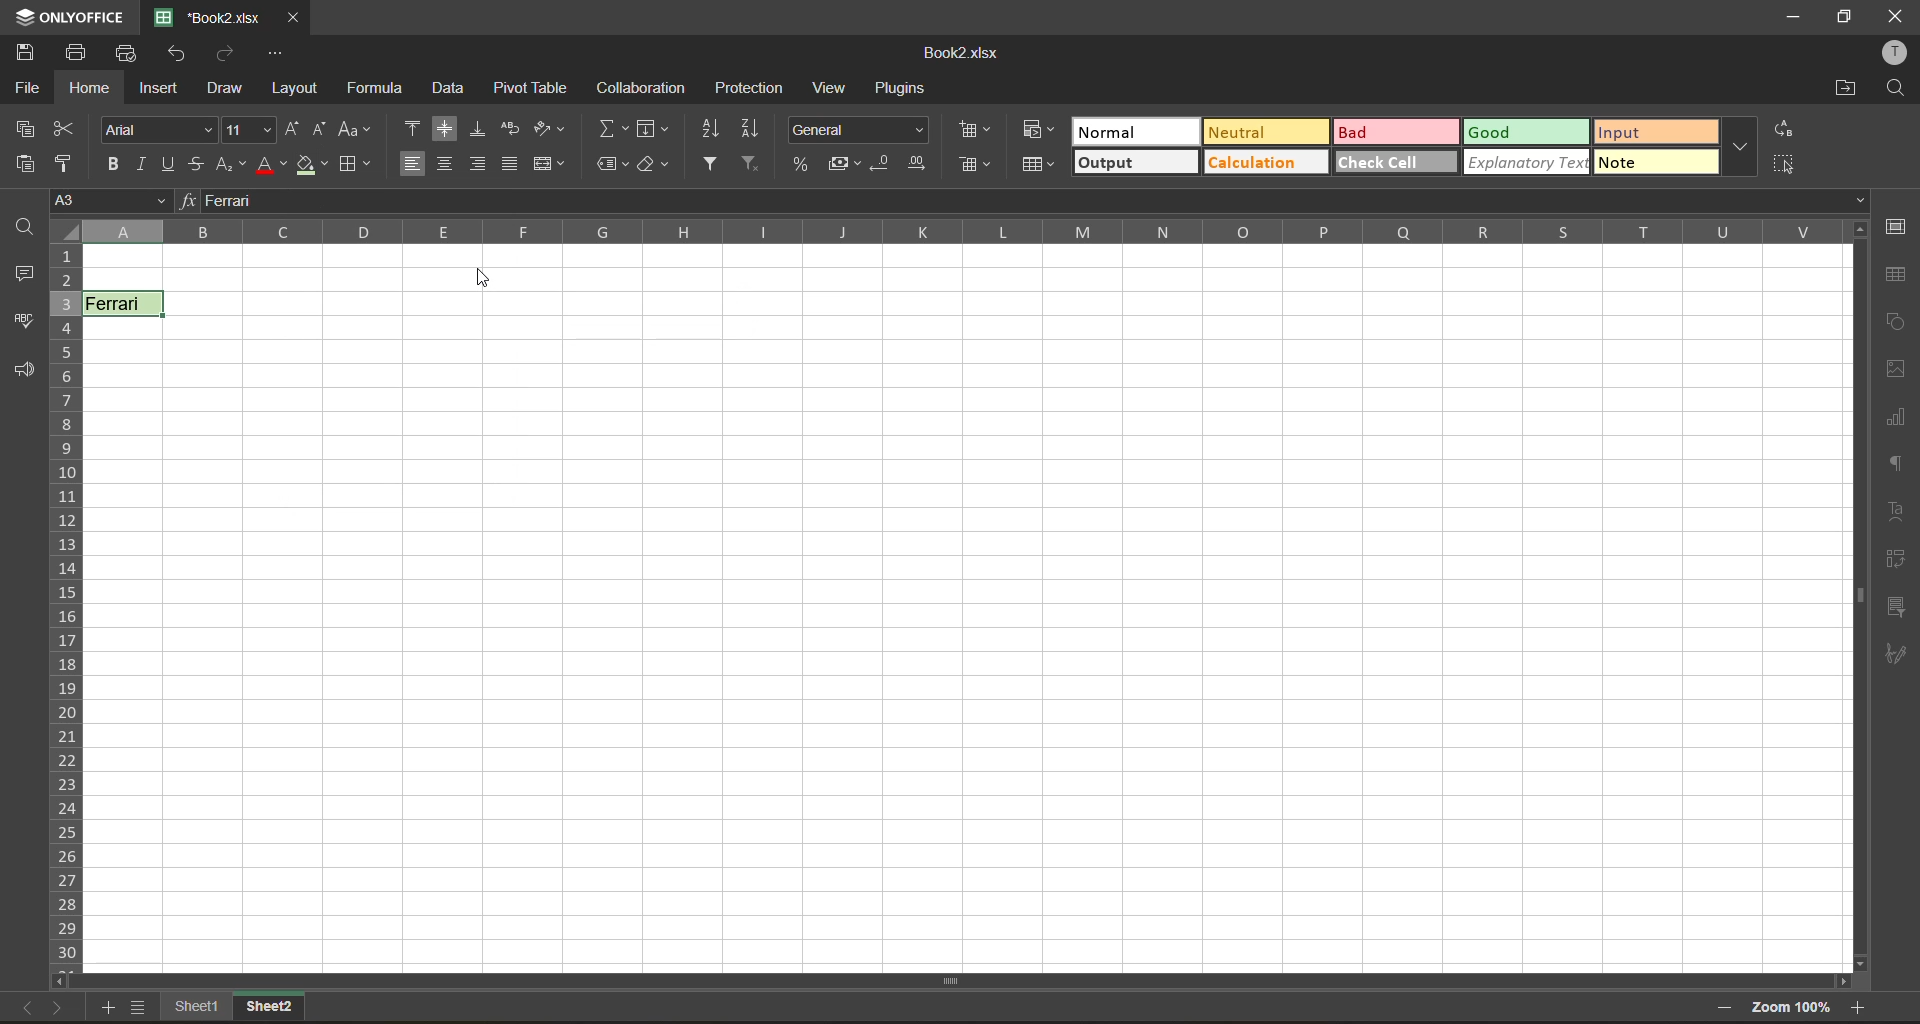  Describe the element at coordinates (1898, 464) in the screenshot. I see `paragraph` at that location.